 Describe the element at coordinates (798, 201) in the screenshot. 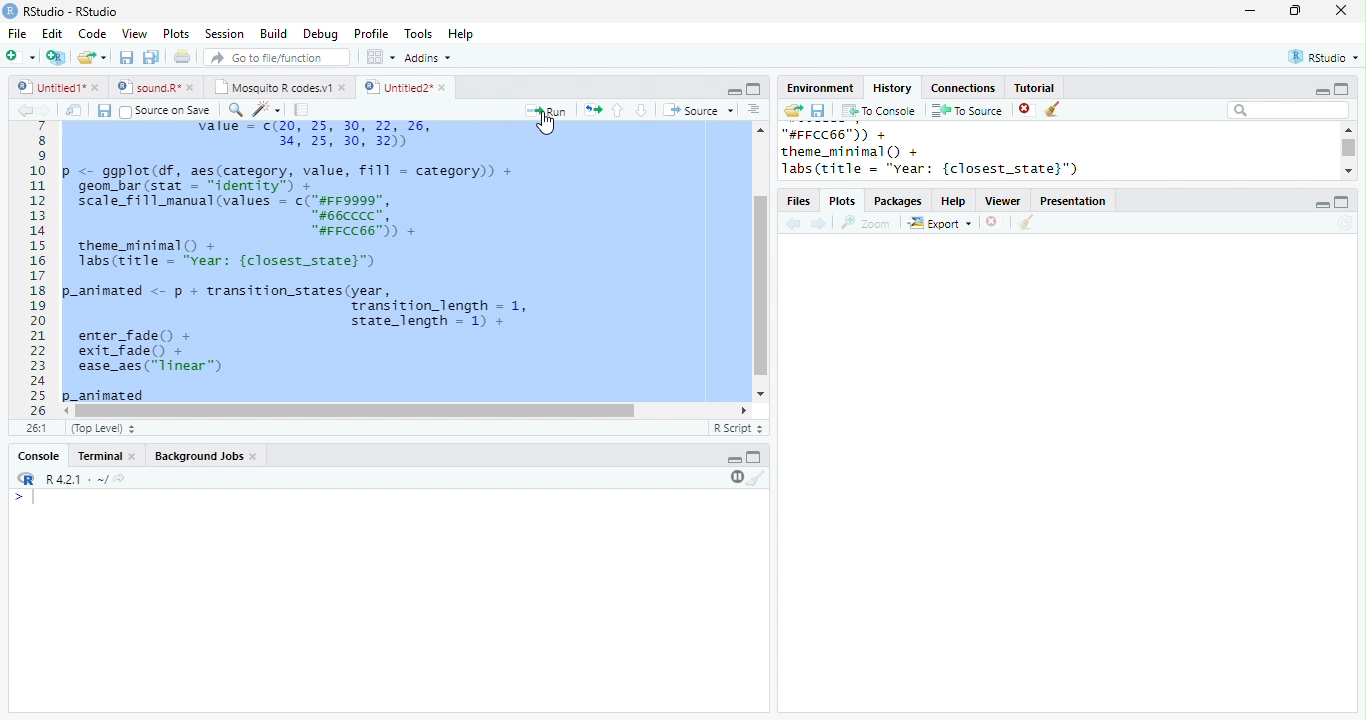

I see `Files` at that location.